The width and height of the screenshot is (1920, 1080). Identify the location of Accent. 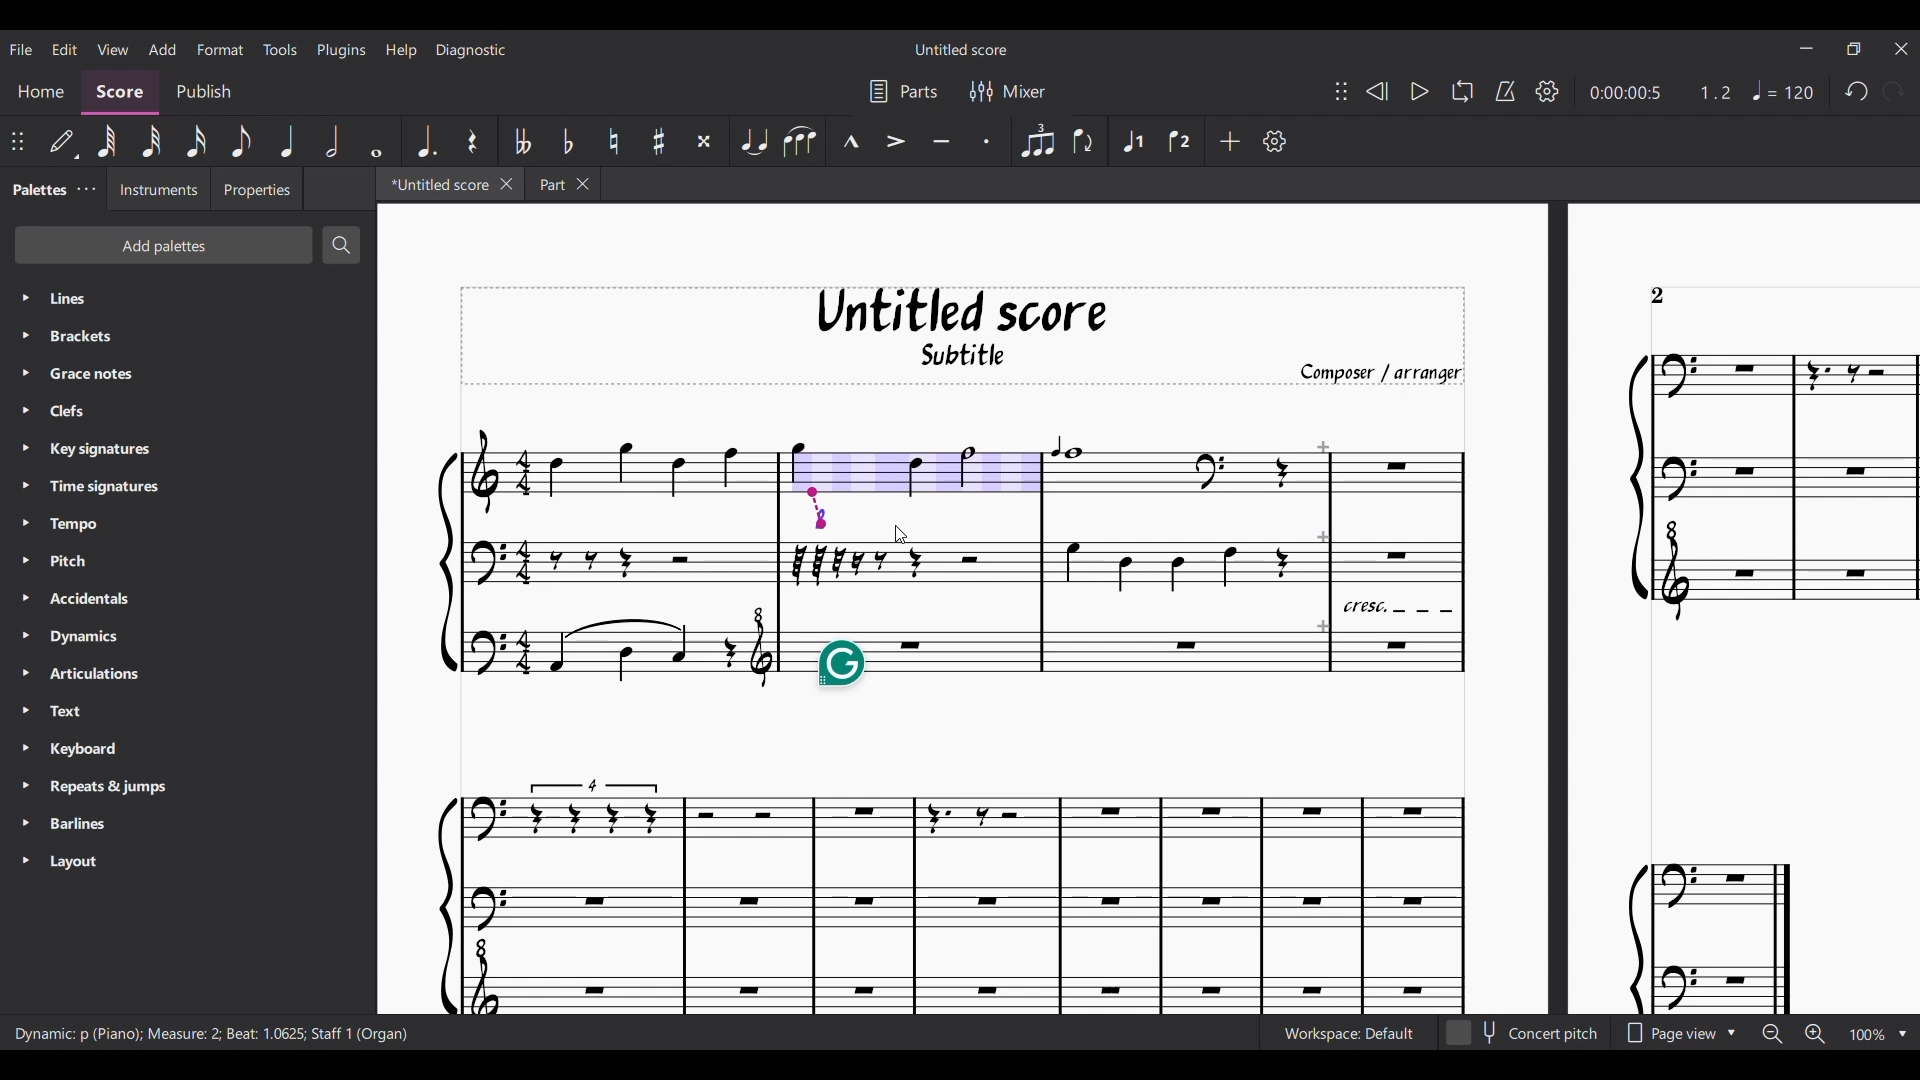
(895, 140).